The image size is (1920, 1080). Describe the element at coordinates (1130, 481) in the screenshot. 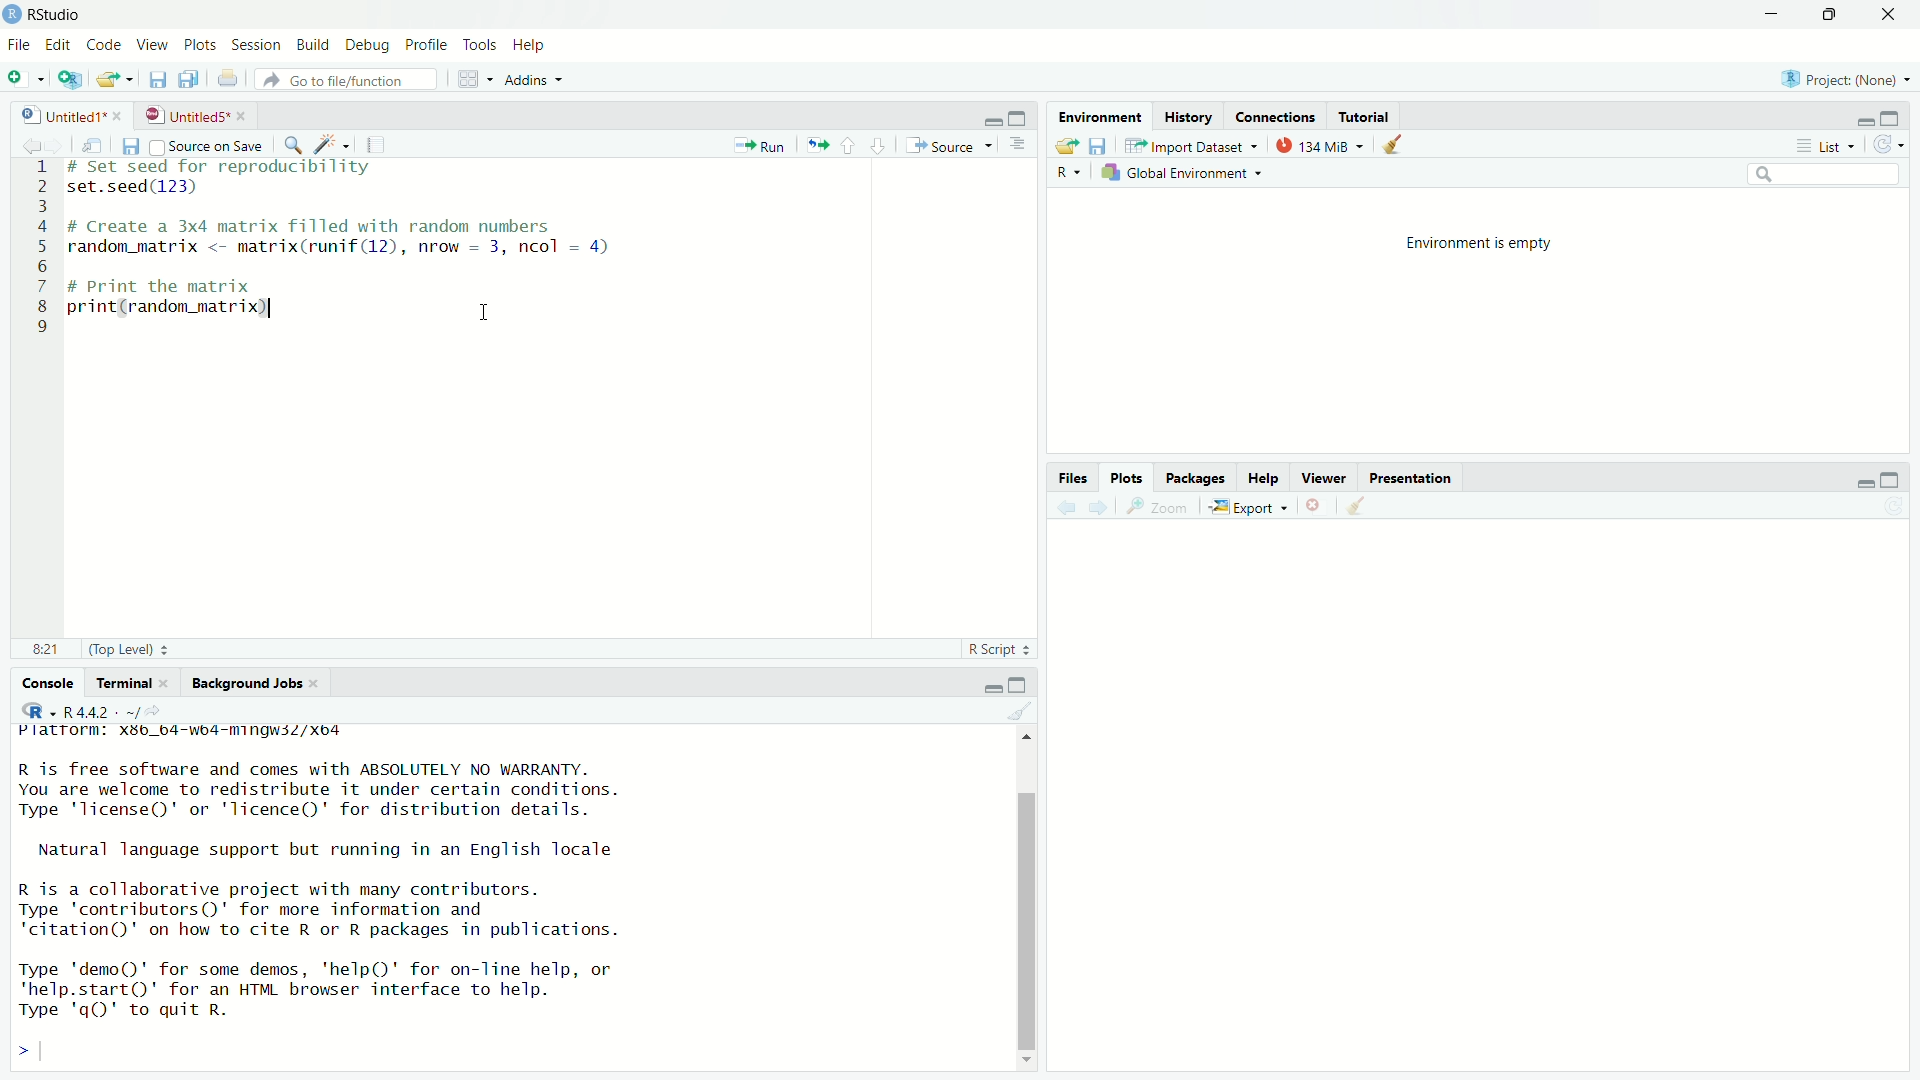

I see `Plots` at that location.